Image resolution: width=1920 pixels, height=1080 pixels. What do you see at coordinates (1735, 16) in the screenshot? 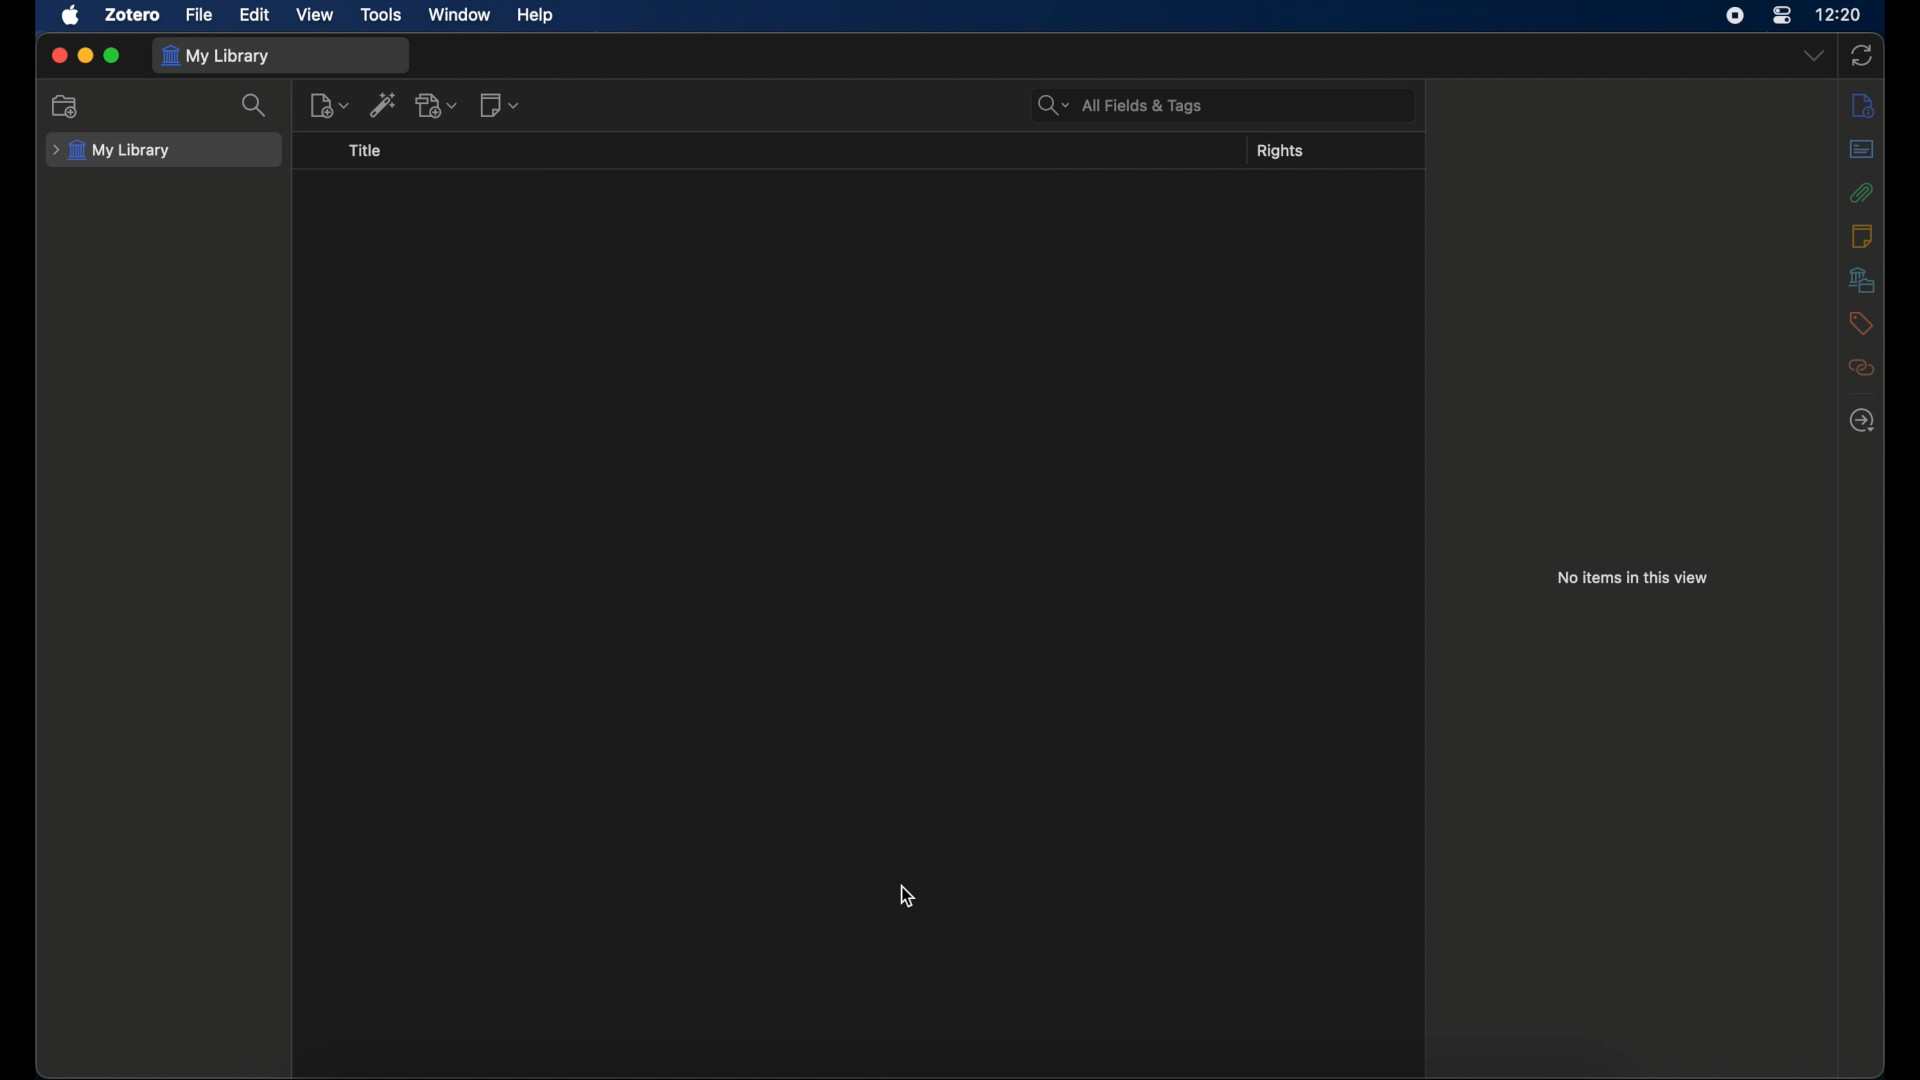
I see `screen recorder` at bounding box center [1735, 16].